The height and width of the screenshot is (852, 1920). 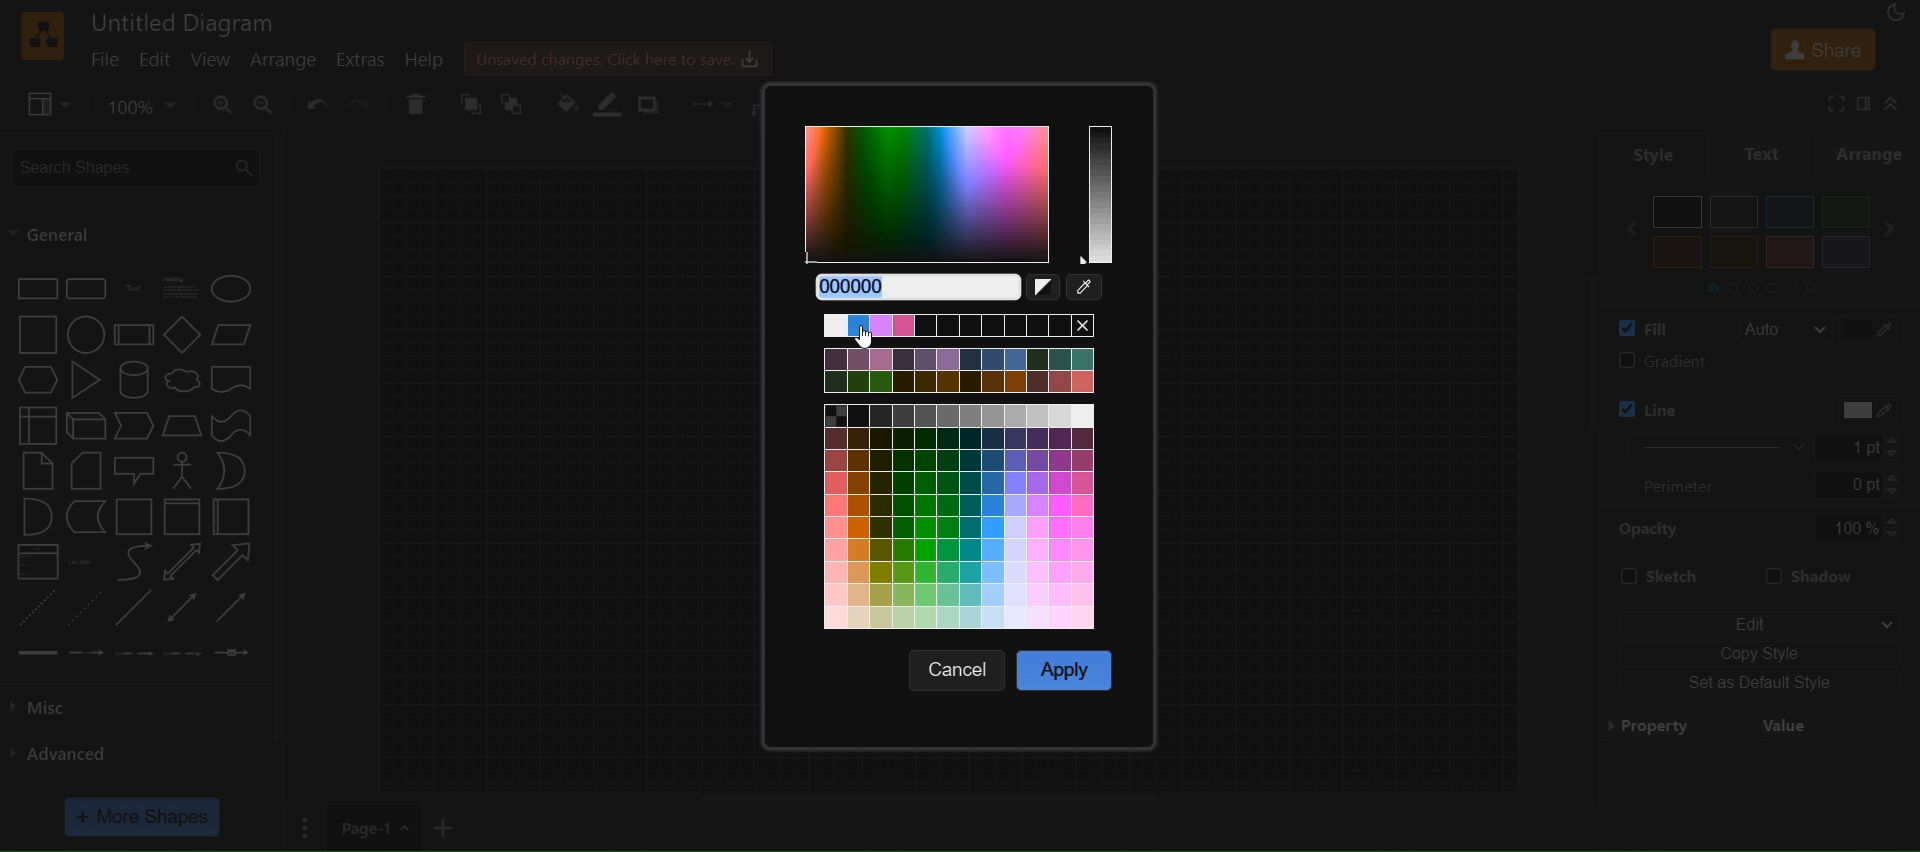 What do you see at coordinates (70, 751) in the screenshot?
I see `advanced` at bounding box center [70, 751].